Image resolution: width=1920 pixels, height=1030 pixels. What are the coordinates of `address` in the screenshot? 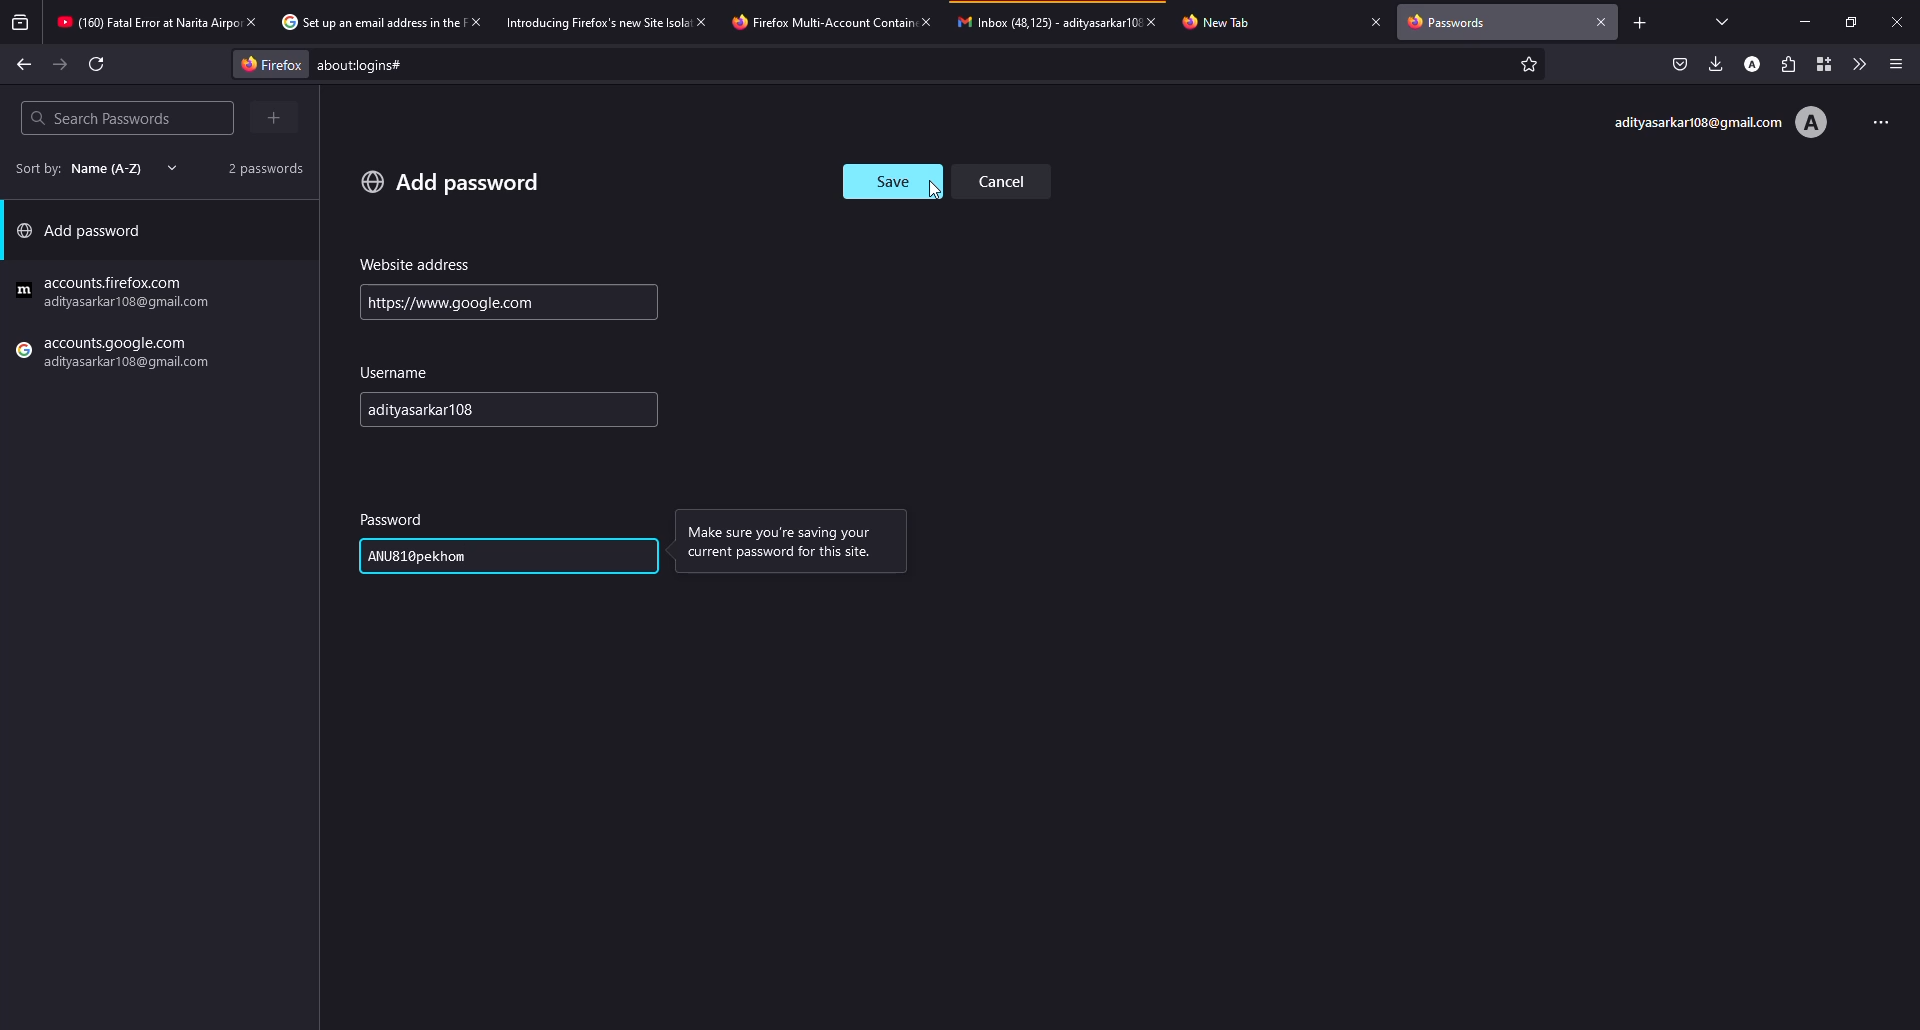 It's located at (416, 265).